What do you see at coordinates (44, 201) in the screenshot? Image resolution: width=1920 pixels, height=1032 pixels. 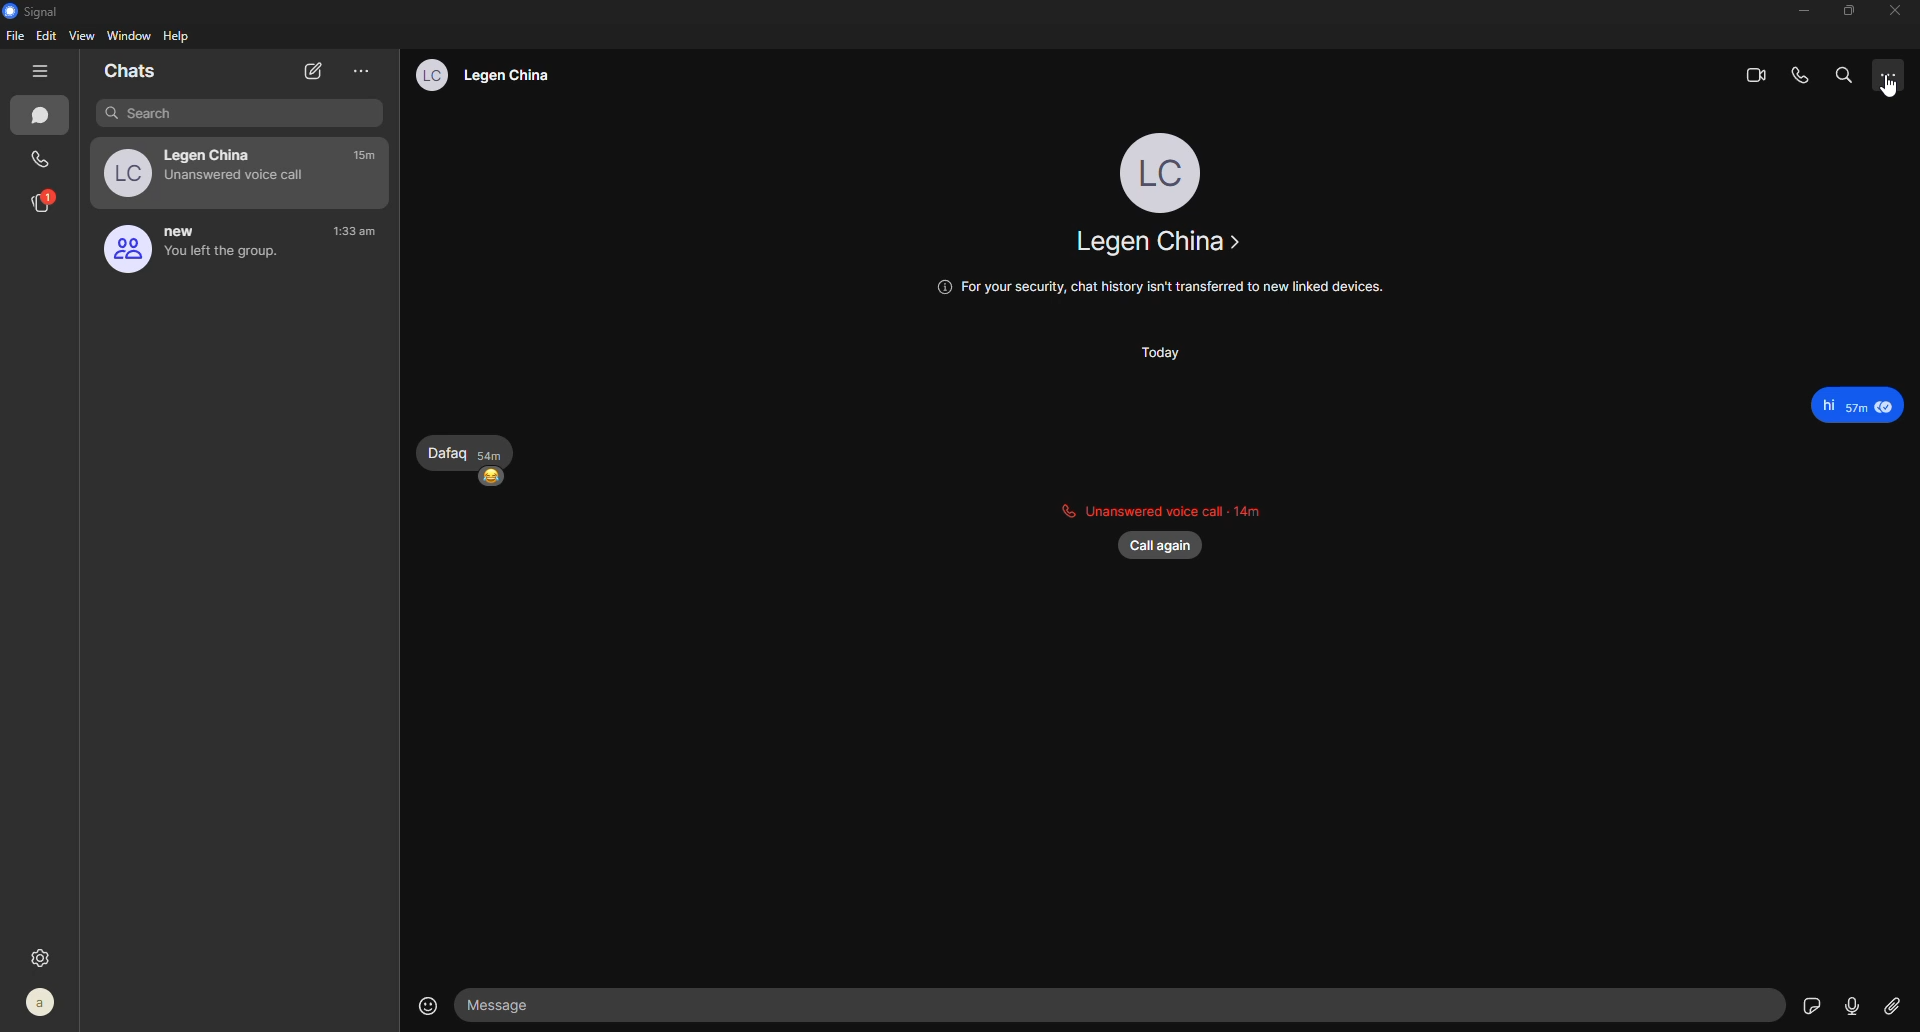 I see `stories` at bounding box center [44, 201].